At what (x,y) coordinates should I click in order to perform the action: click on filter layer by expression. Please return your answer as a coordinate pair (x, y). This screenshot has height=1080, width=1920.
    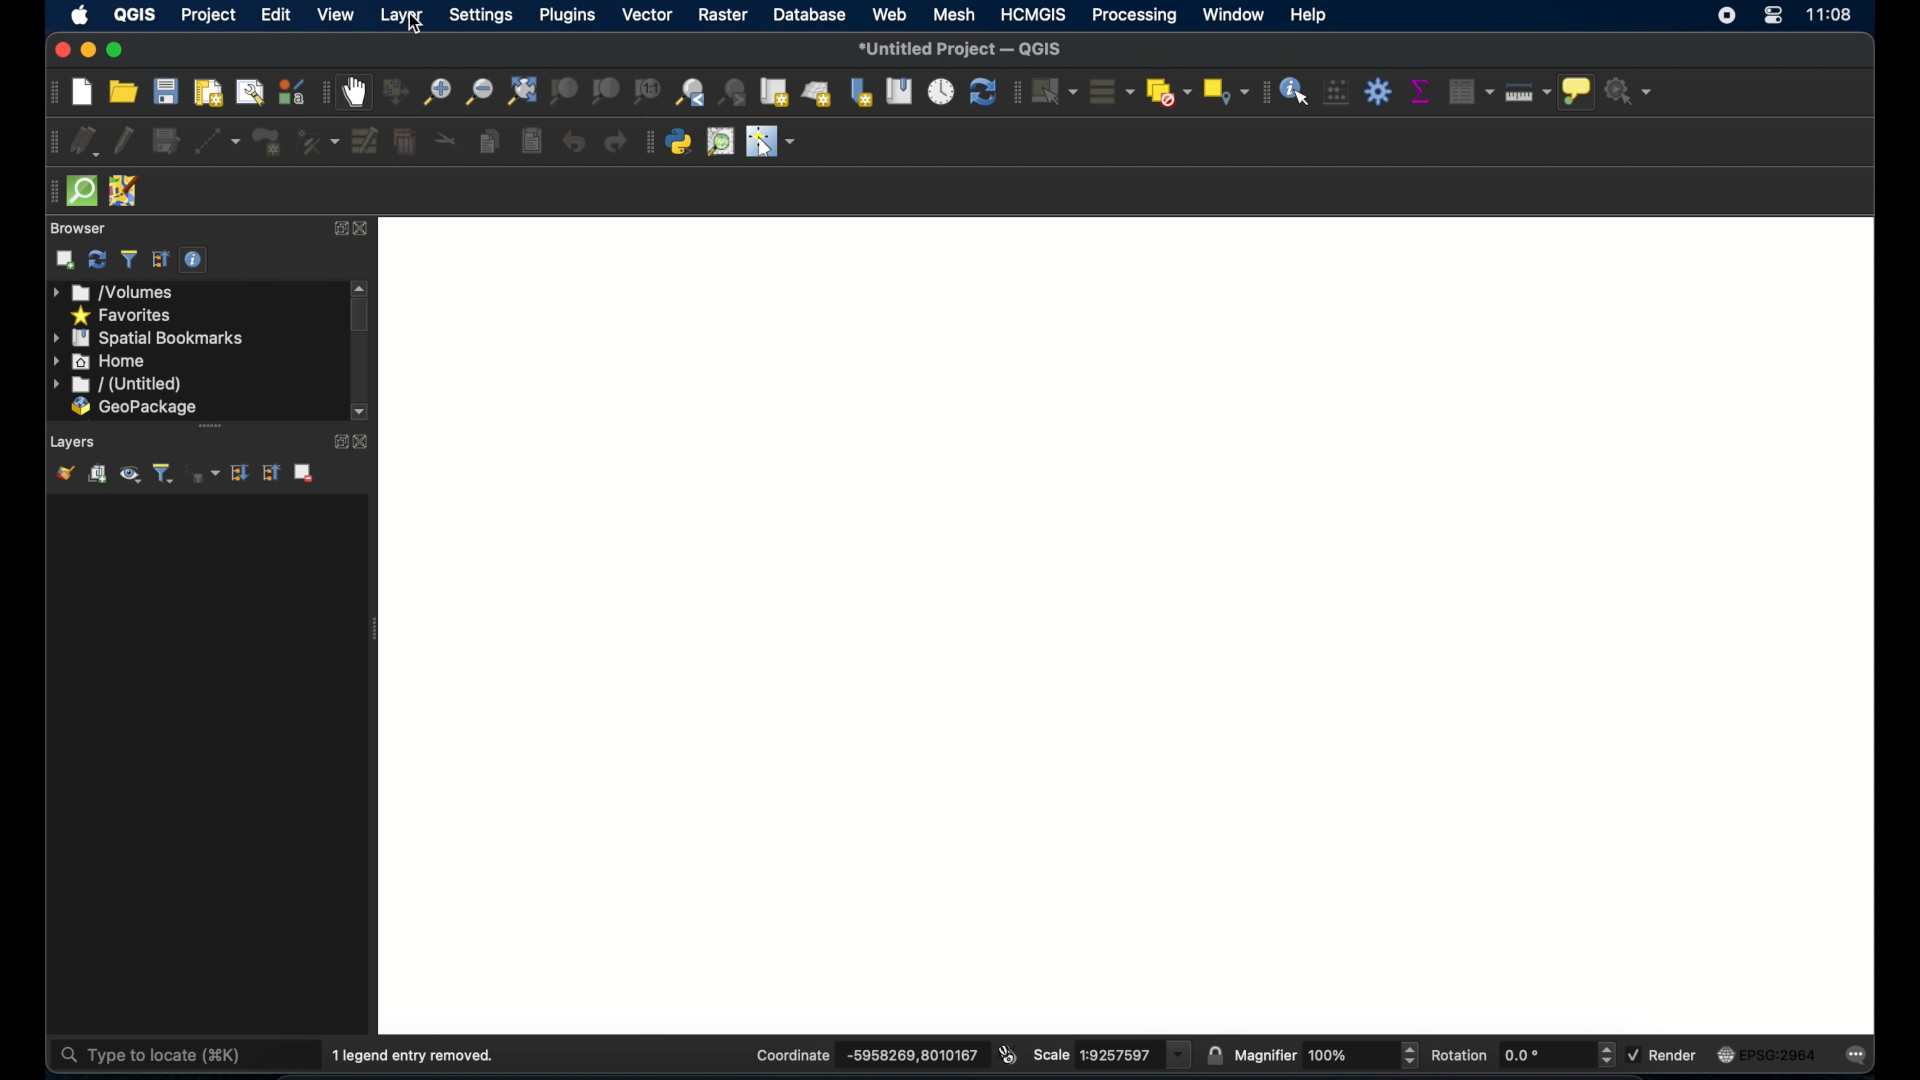
    Looking at the image, I should click on (203, 473).